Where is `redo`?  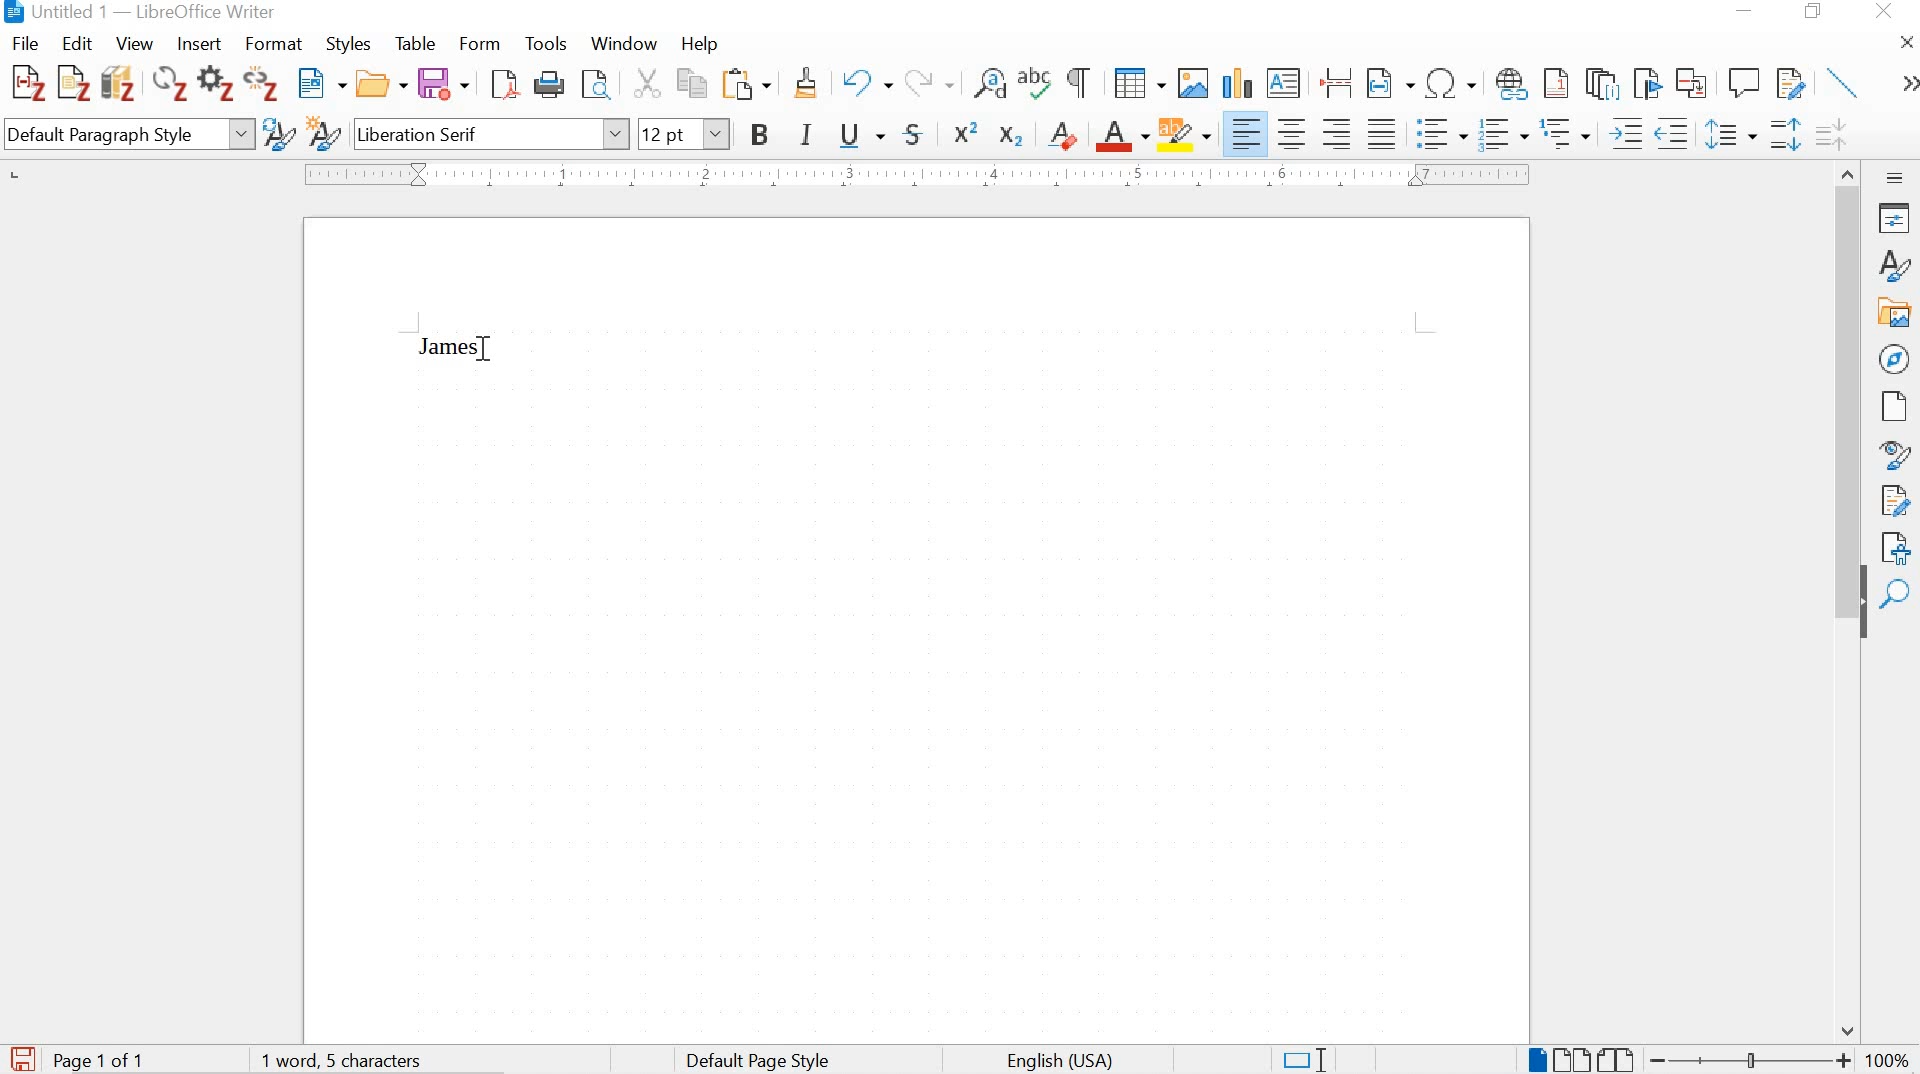
redo is located at coordinates (929, 81).